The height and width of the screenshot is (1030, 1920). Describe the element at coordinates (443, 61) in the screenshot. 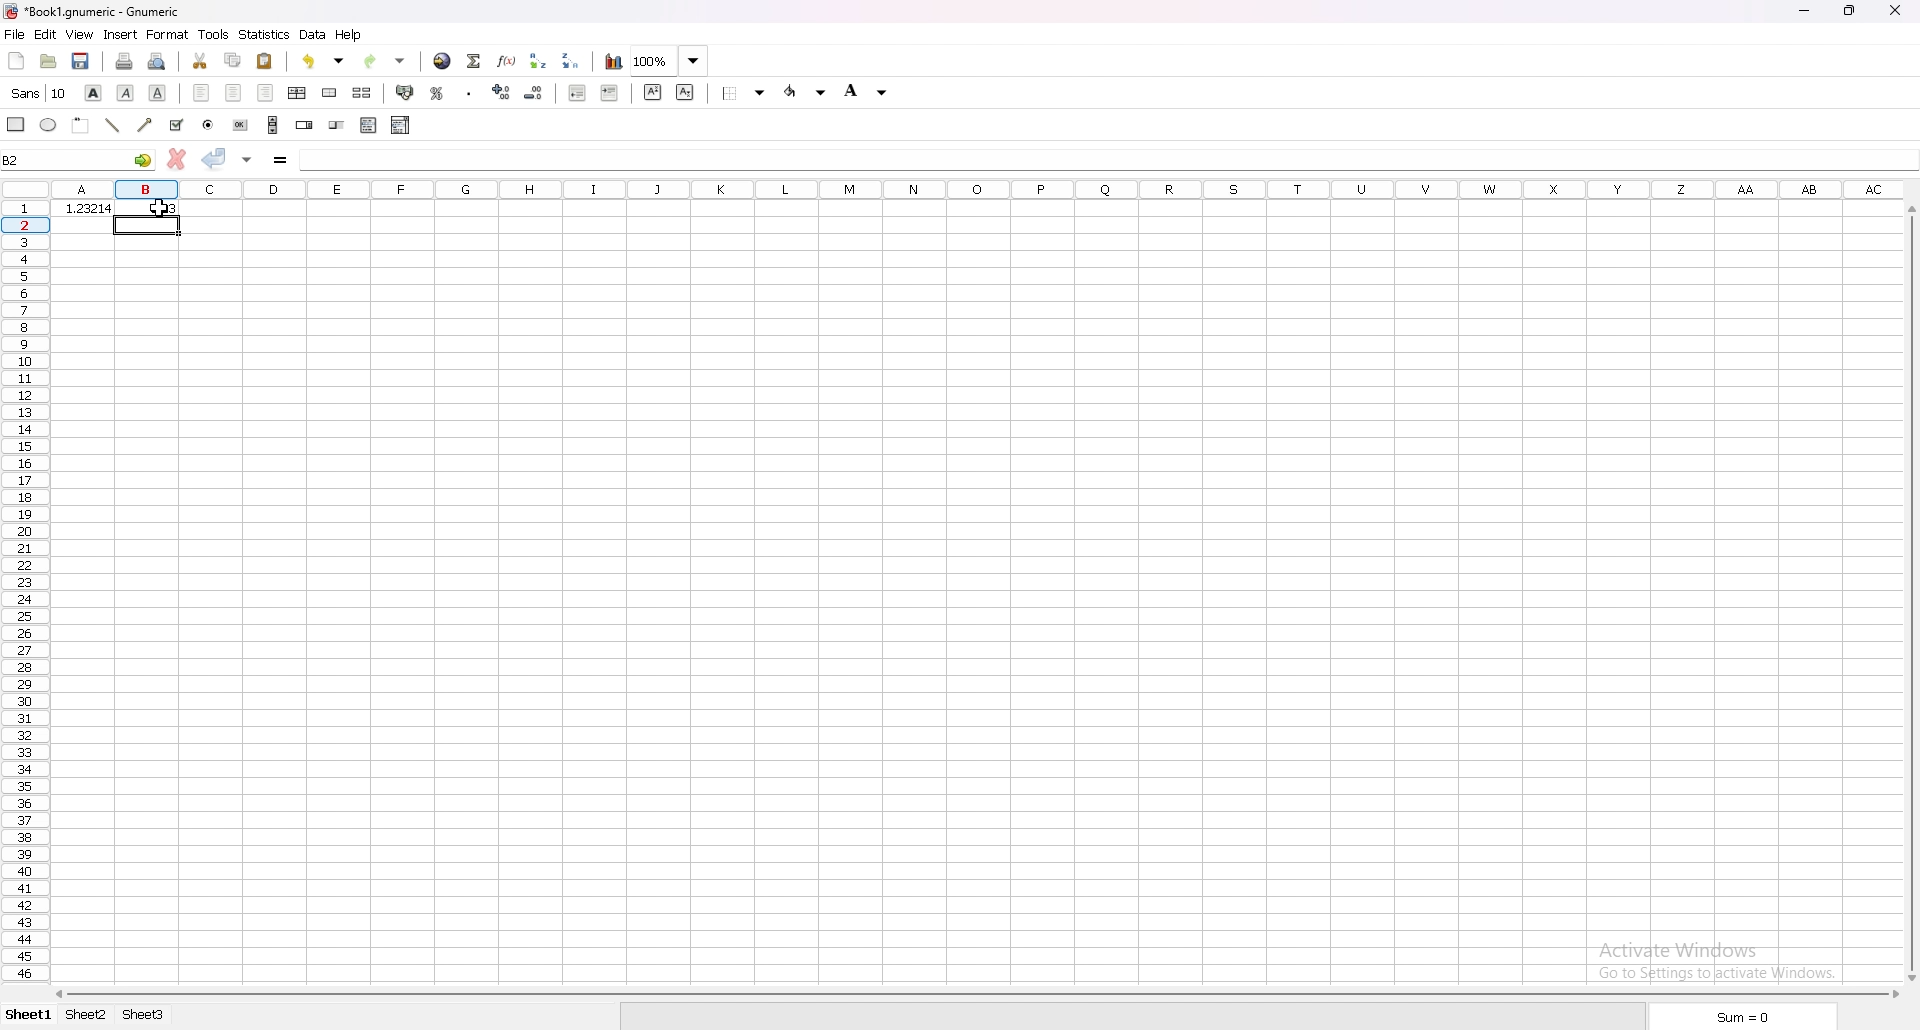

I see `hyperlink` at that location.